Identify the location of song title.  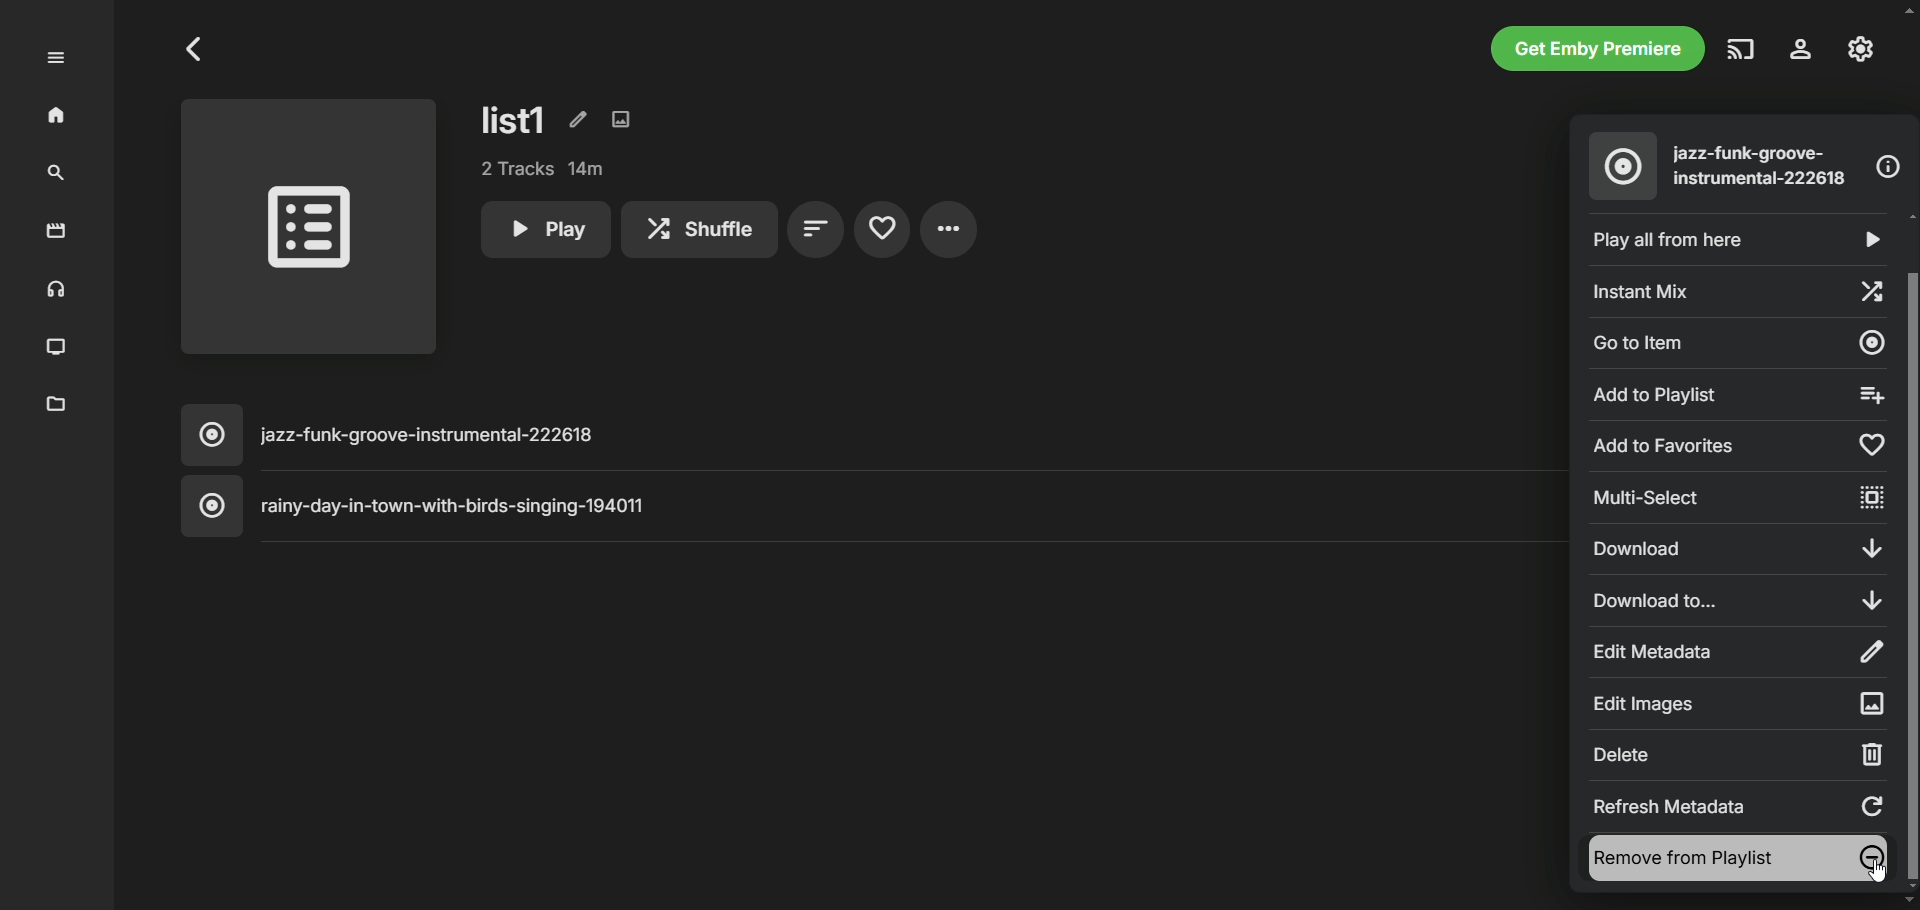
(1763, 166).